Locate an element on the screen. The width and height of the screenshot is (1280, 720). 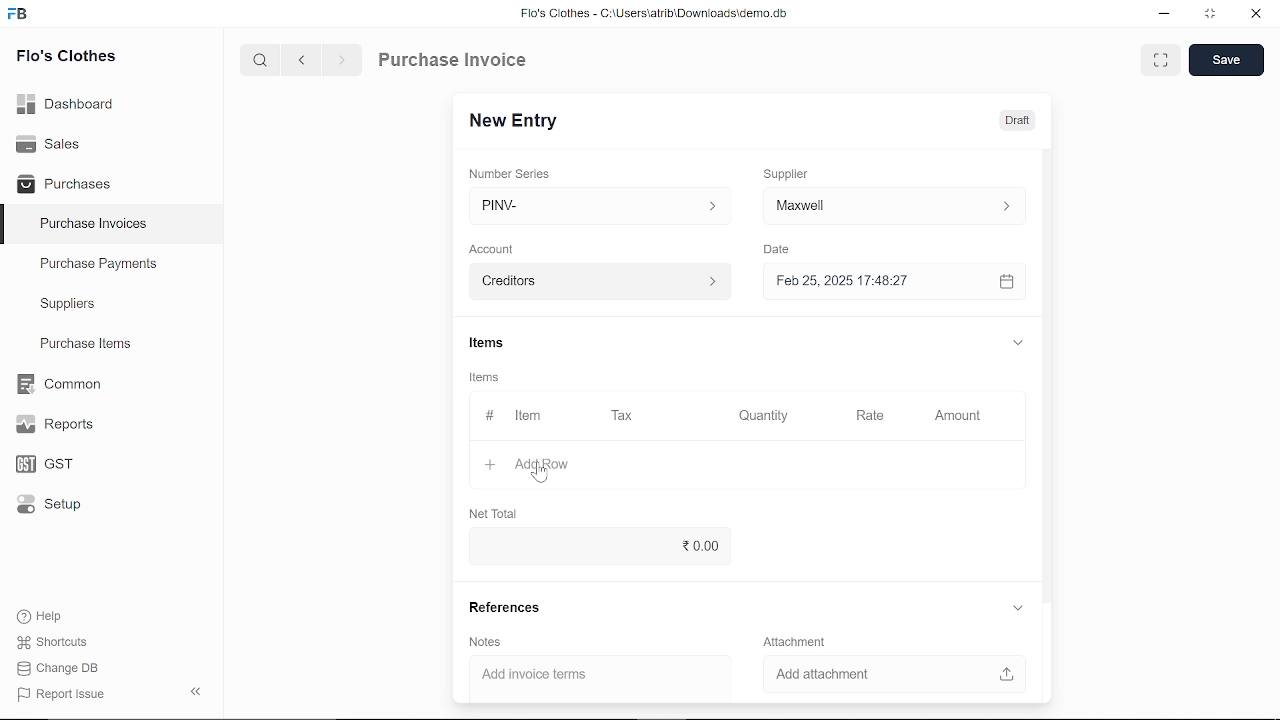
save is located at coordinates (1226, 61).